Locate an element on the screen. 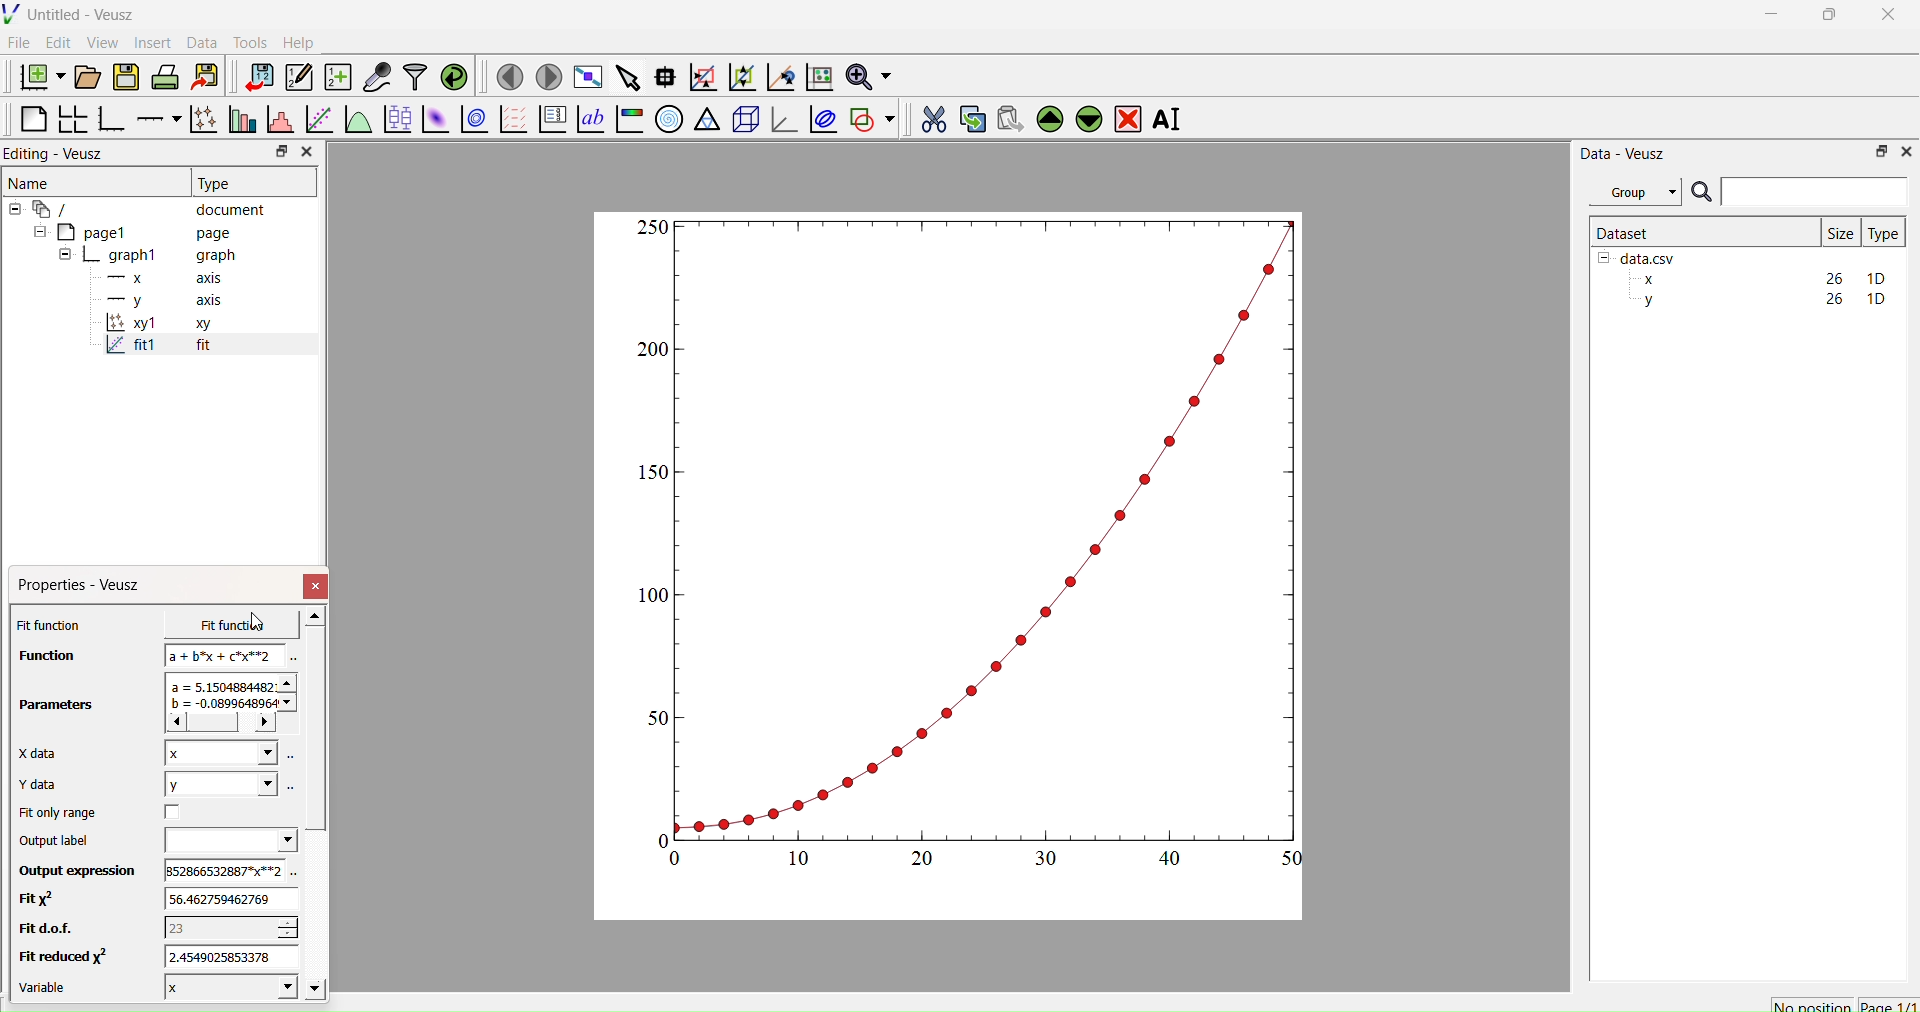 This screenshot has width=1920, height=1012. Editing - Veusz is located at coordinates (60, 153).